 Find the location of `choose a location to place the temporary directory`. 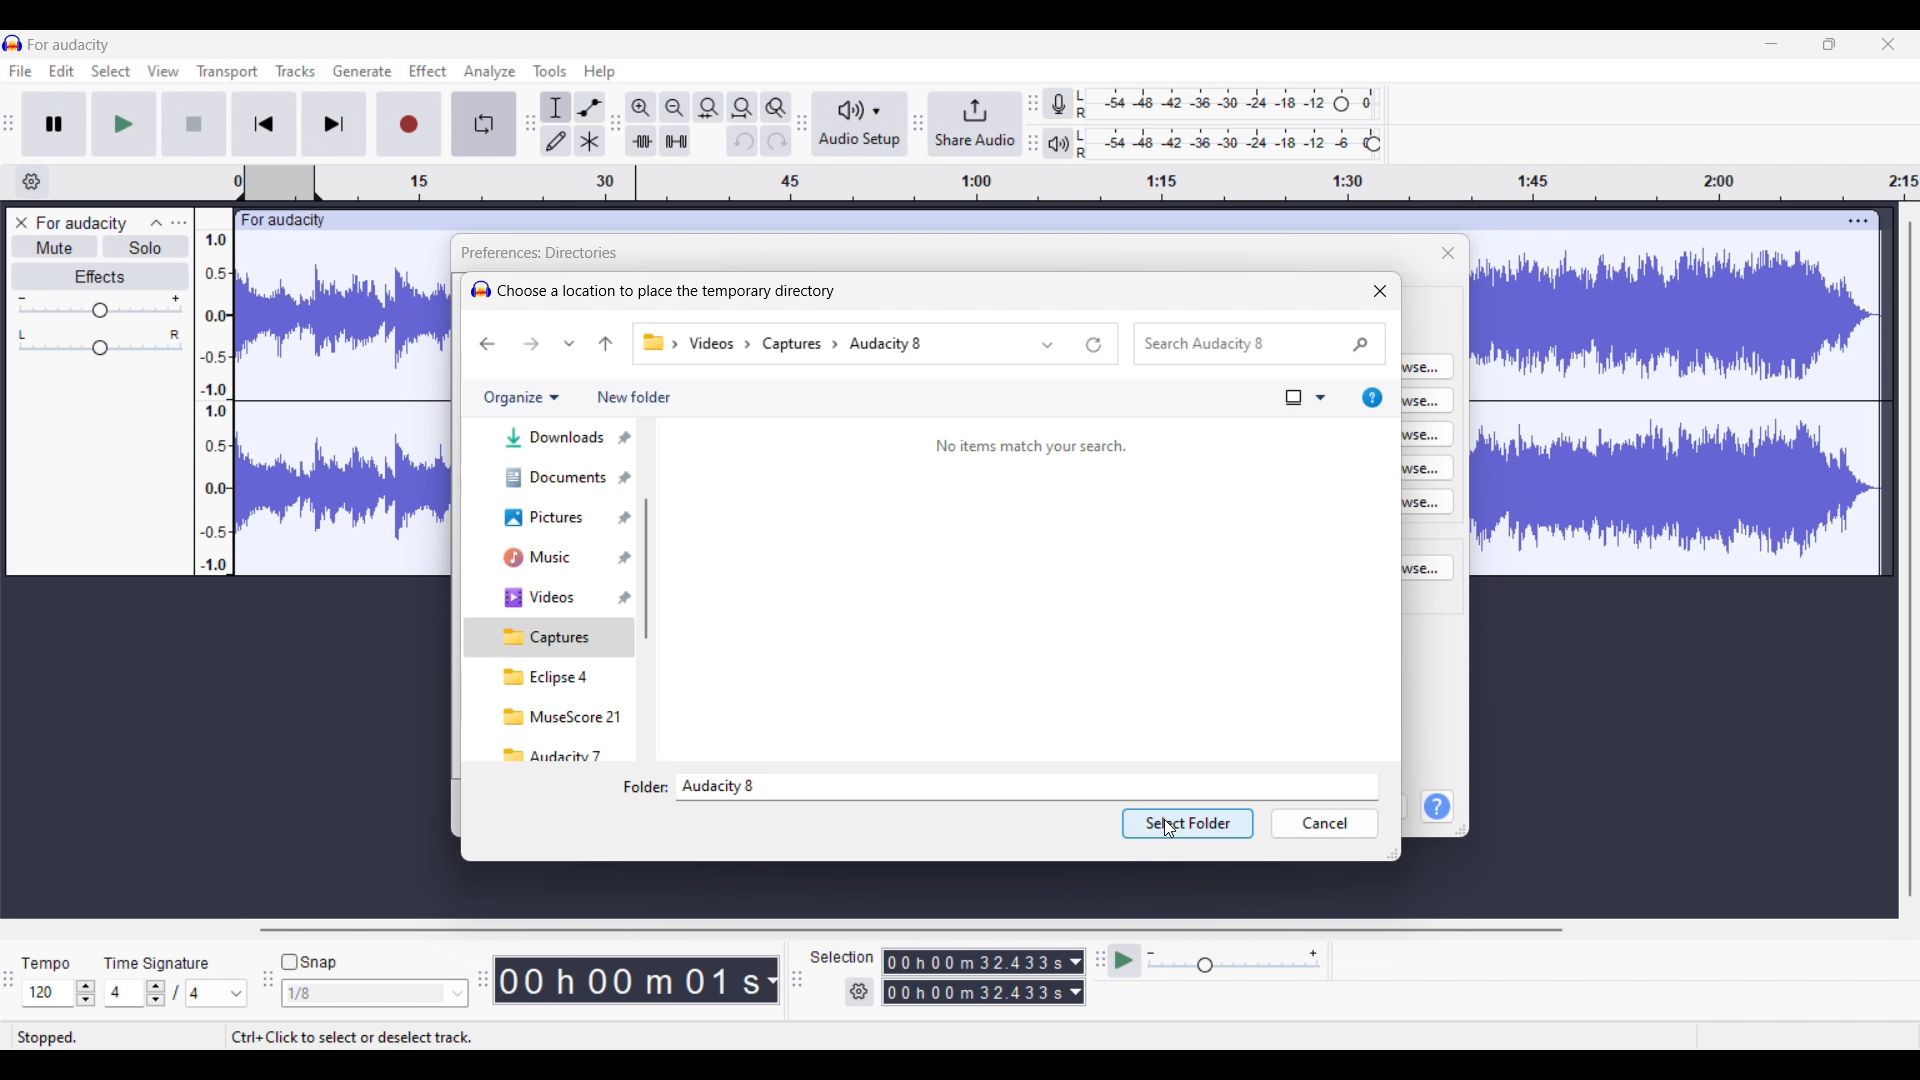

choose a location to place the temporary directory is located at coordinates (666, 290).